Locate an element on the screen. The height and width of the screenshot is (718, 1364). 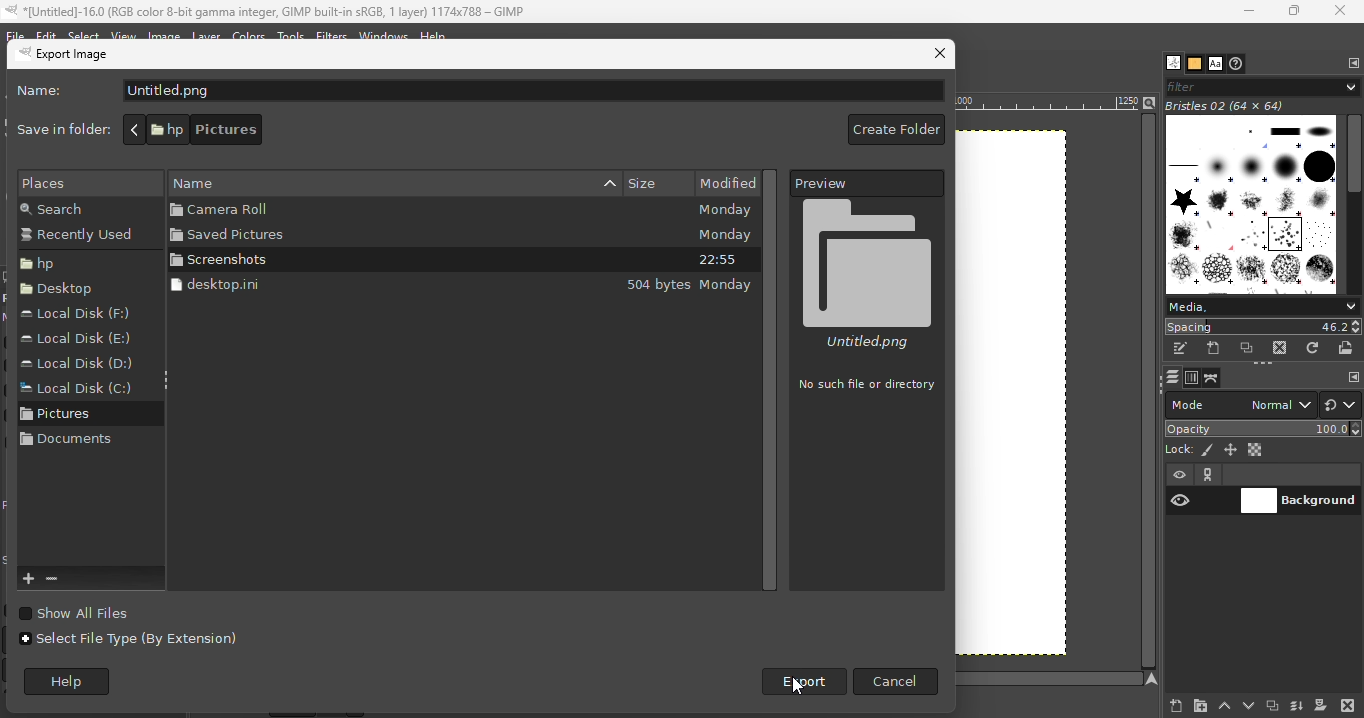
Filters is located at coordinates (330, 35).